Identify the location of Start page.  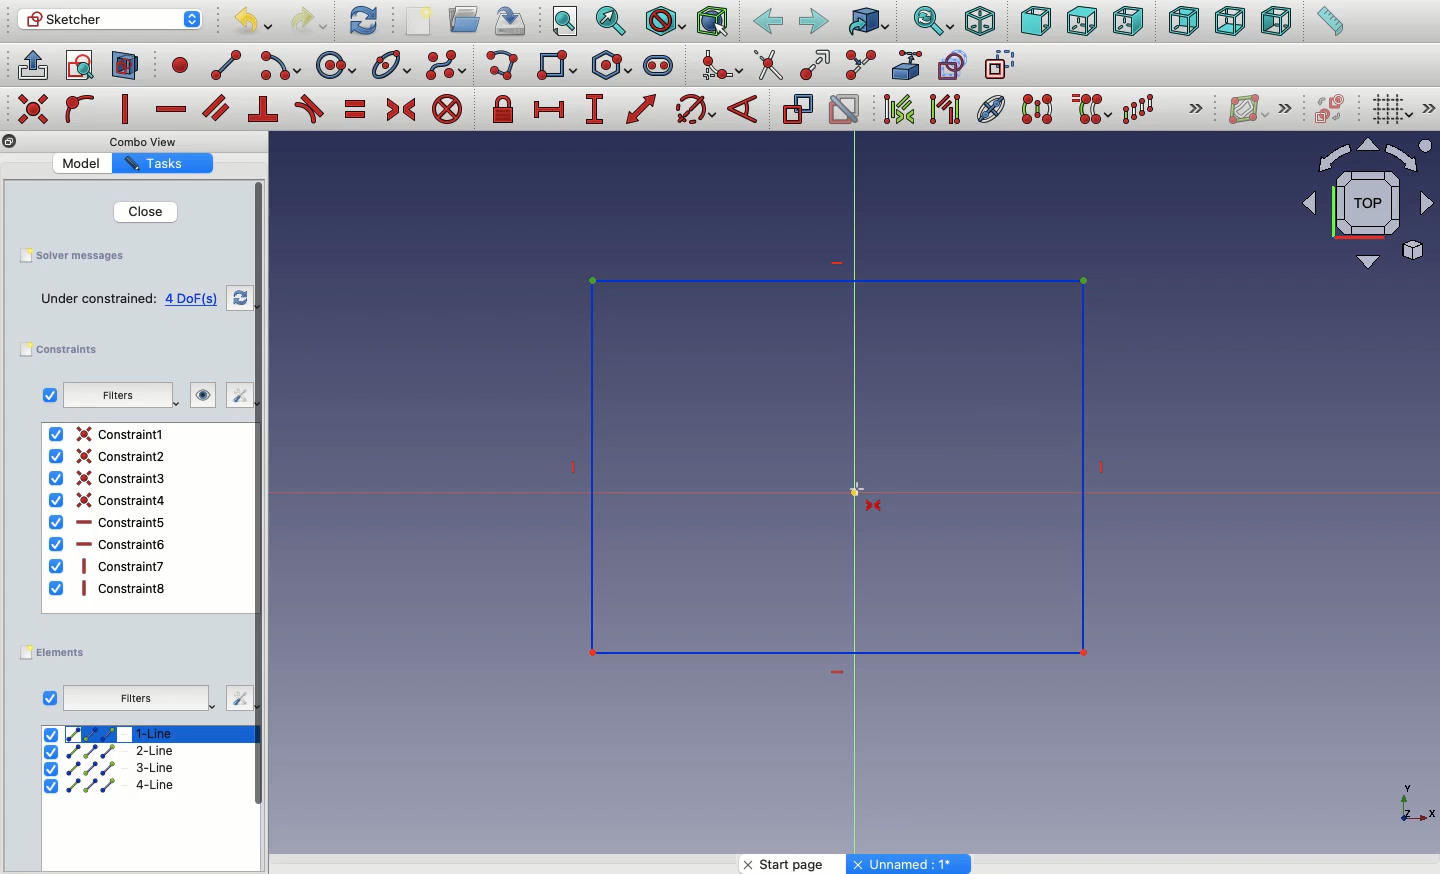
(795, 864).